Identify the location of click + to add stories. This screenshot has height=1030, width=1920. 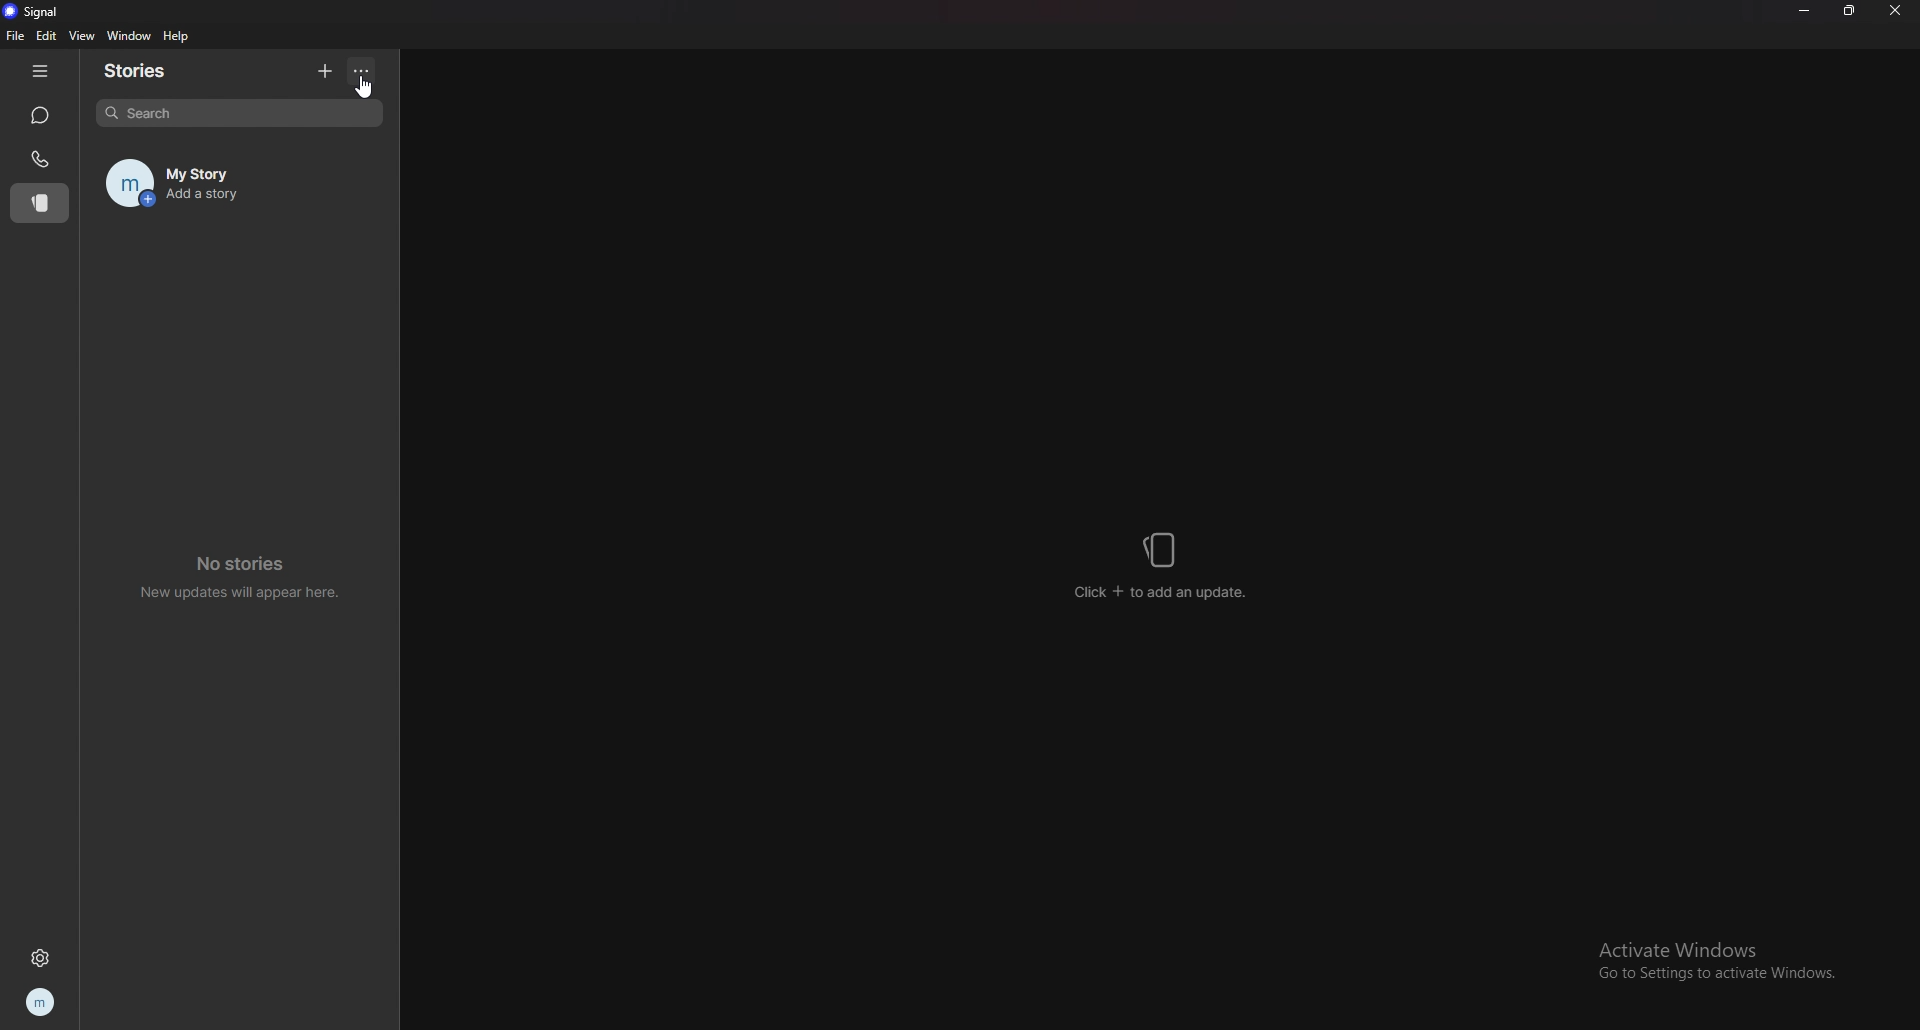
(1167, 567).